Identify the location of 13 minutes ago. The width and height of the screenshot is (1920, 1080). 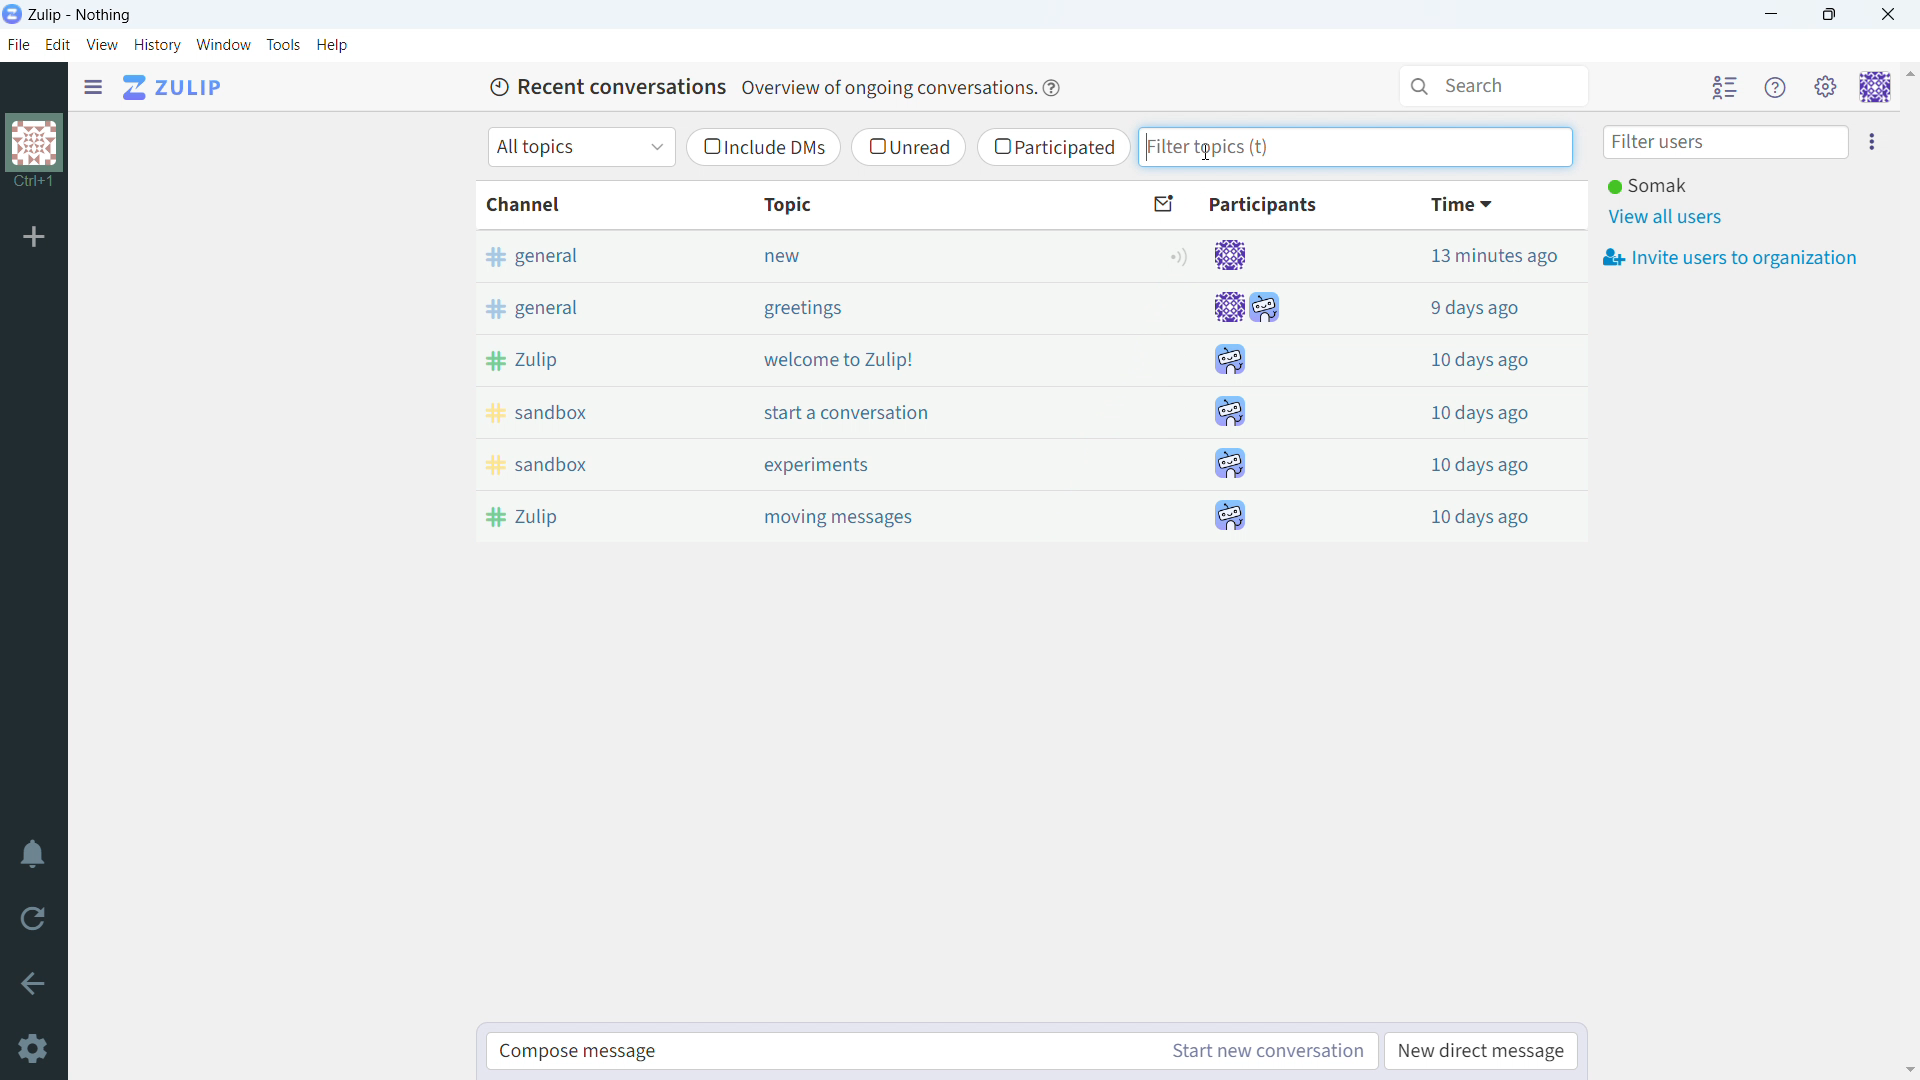
(1458, 255).